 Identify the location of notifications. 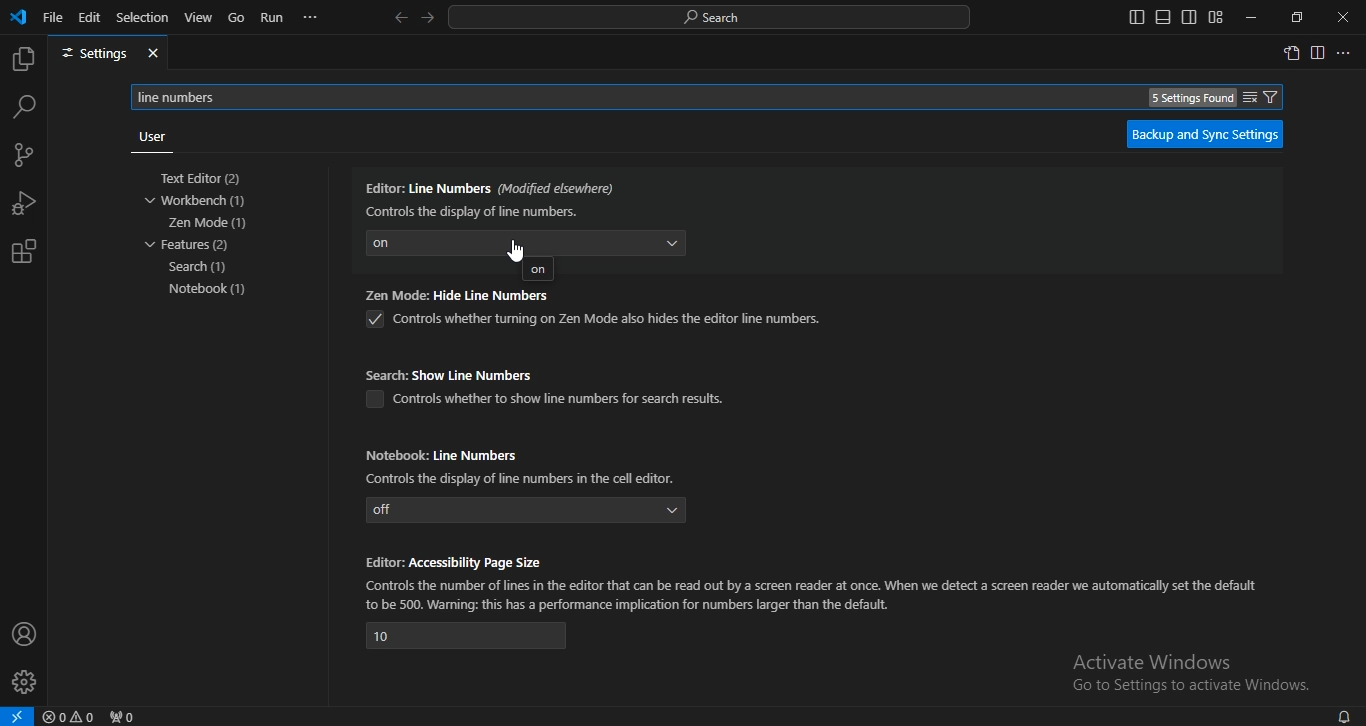
(1343, 715).